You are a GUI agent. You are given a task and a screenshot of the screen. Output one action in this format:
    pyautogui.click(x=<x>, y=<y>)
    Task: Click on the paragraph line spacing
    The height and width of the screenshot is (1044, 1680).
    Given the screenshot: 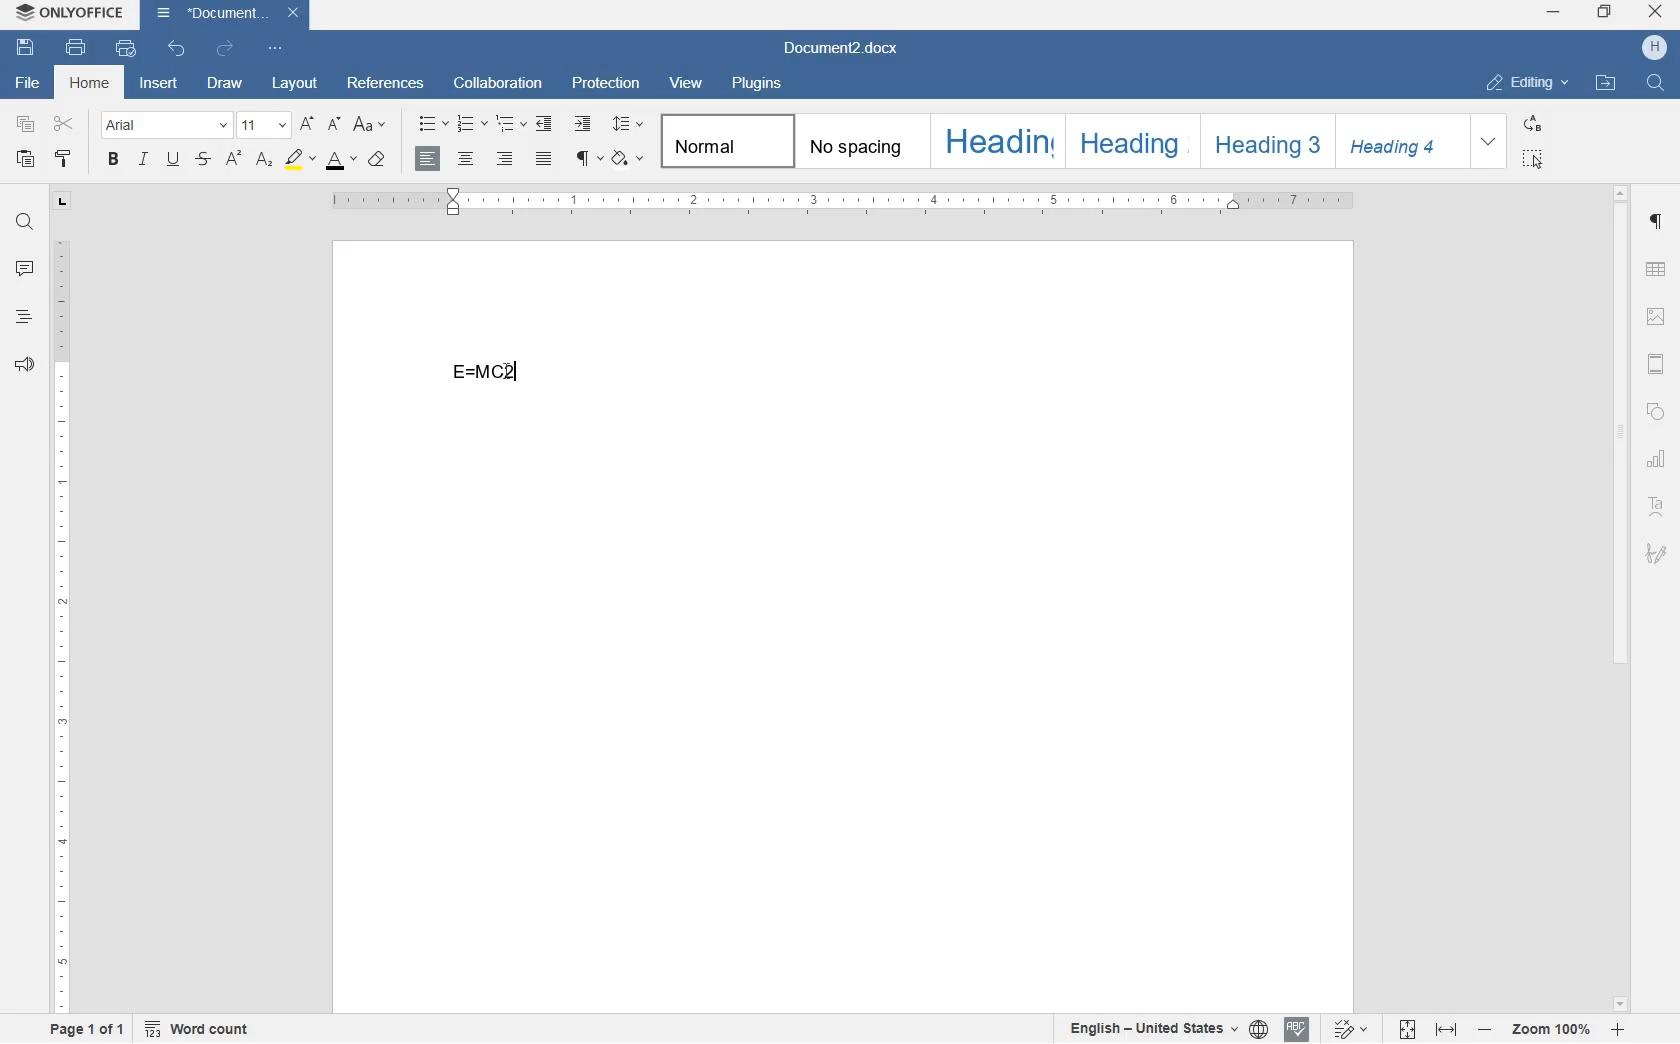 What is the action you would take?
    pyautogui.click(x=626, y=124)
    